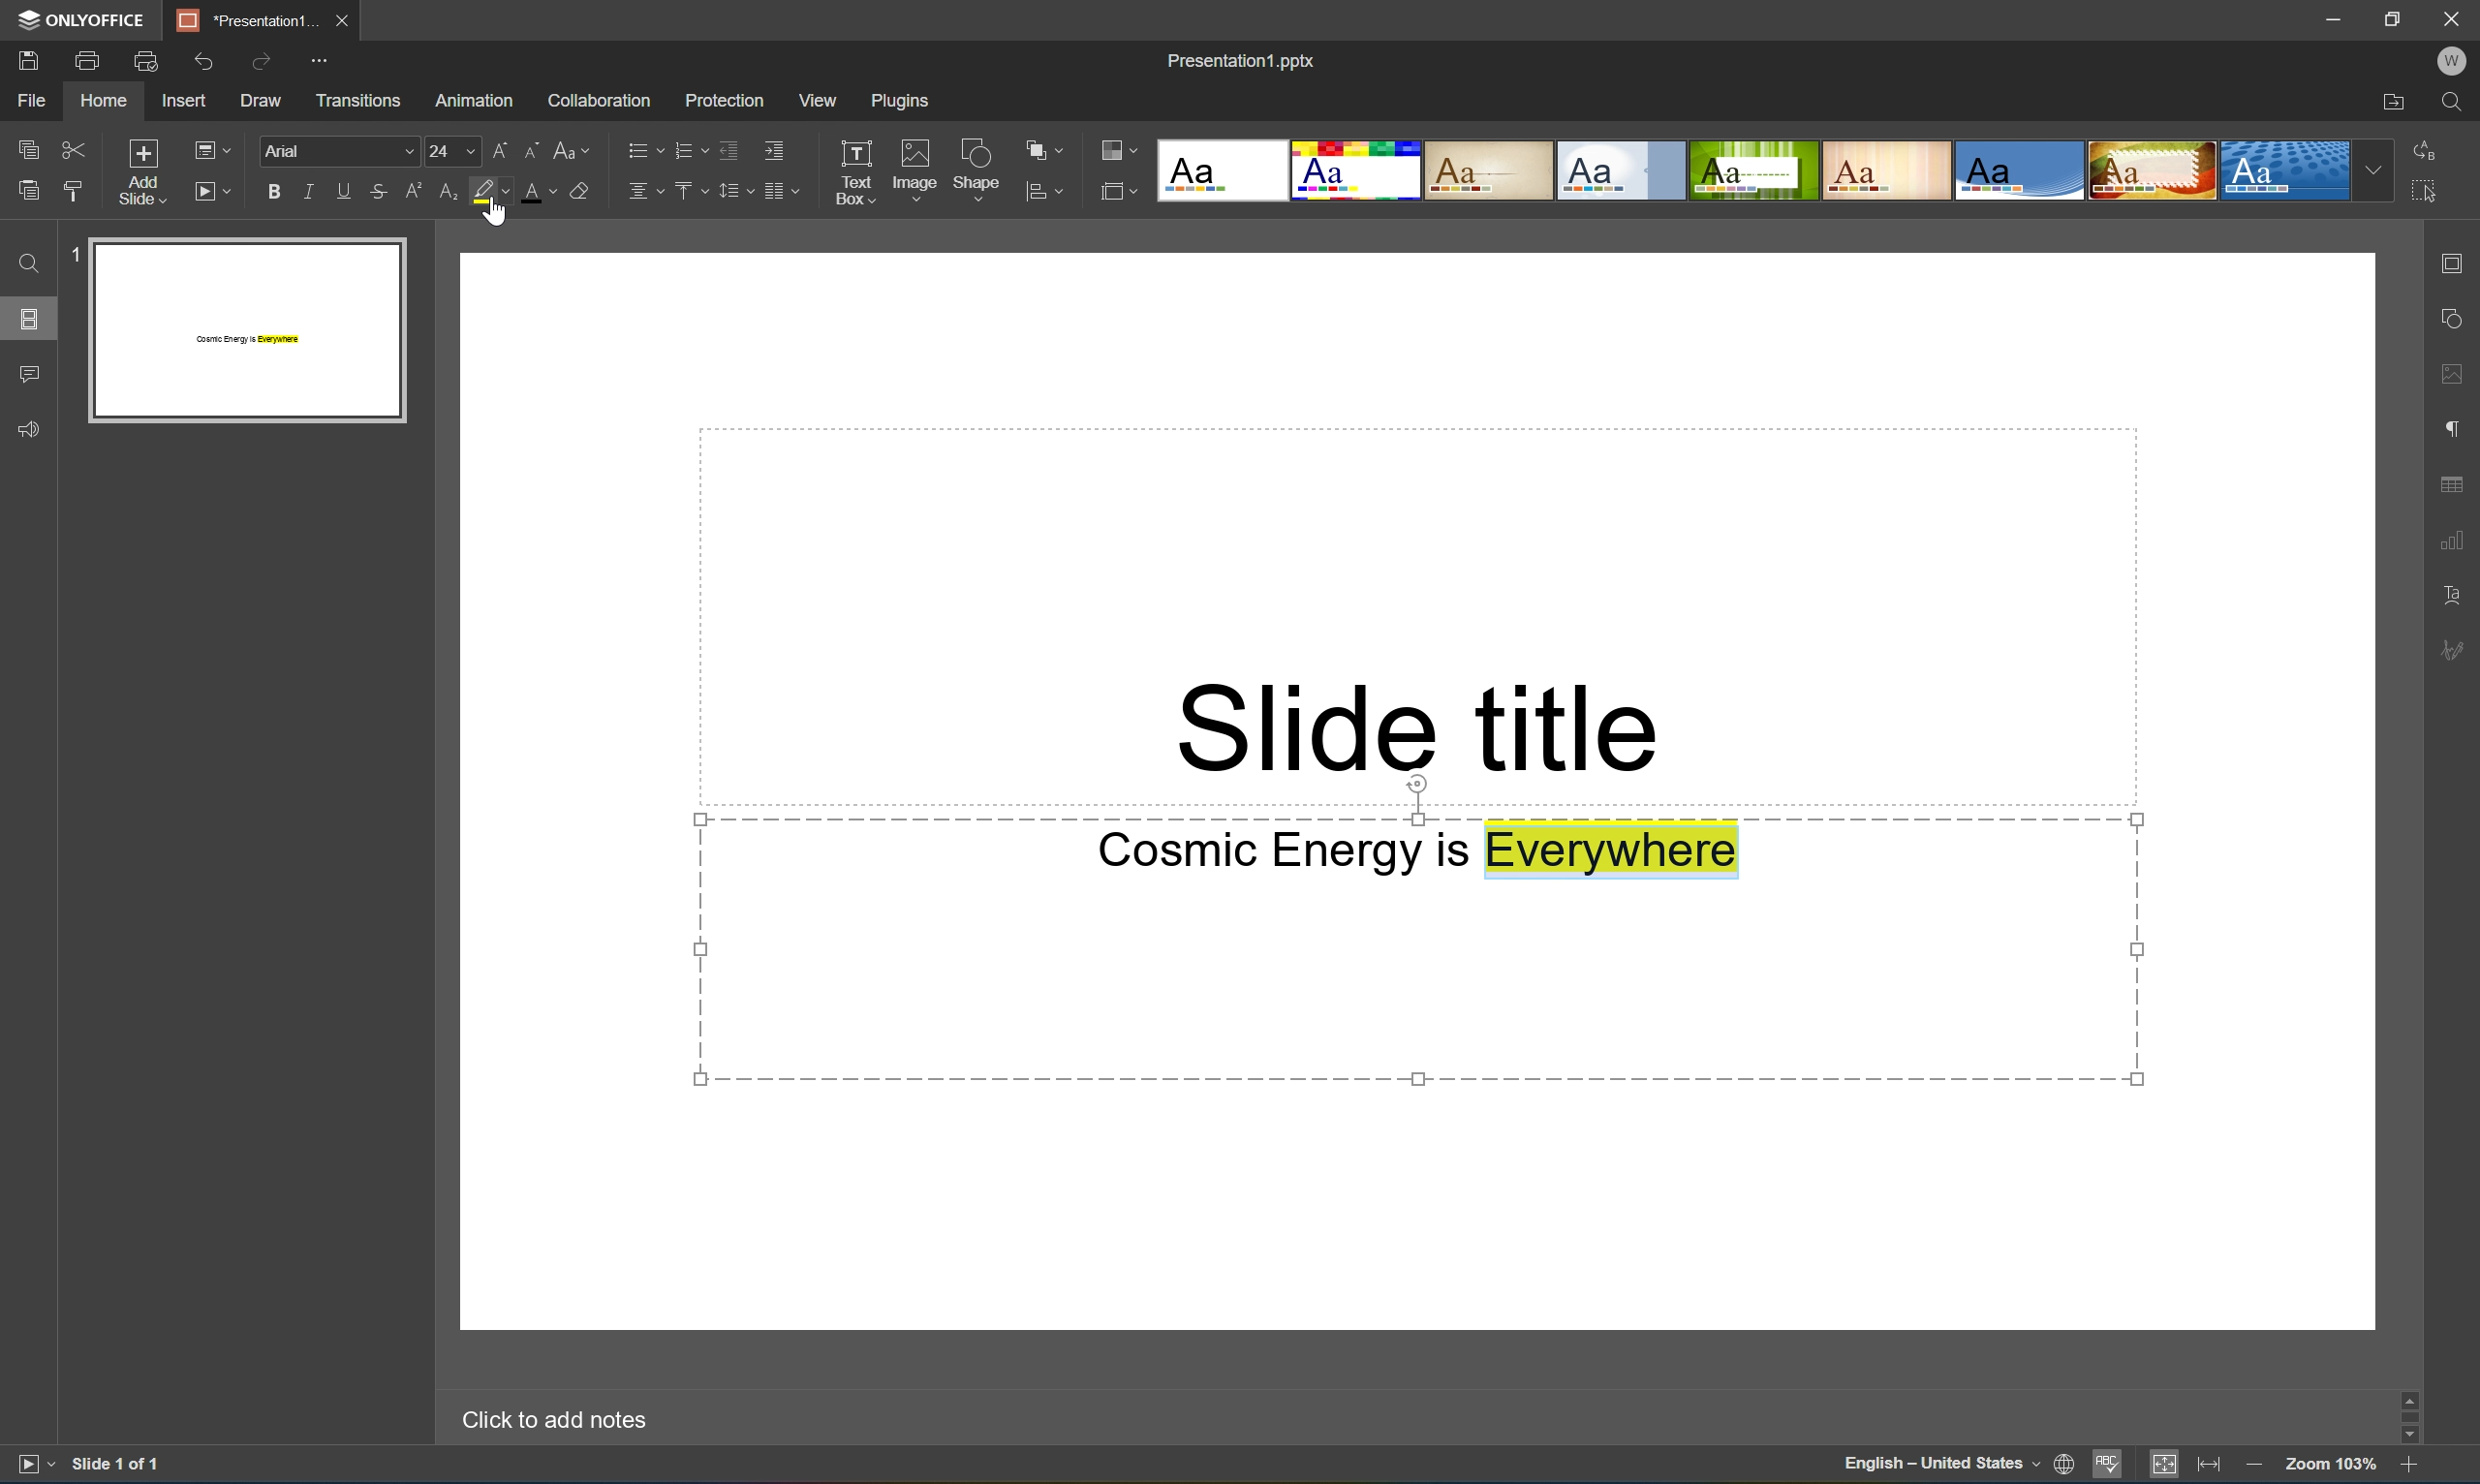 This screenshot has height=1484, width=2480. I want to click on Slides, so click(32, 315).